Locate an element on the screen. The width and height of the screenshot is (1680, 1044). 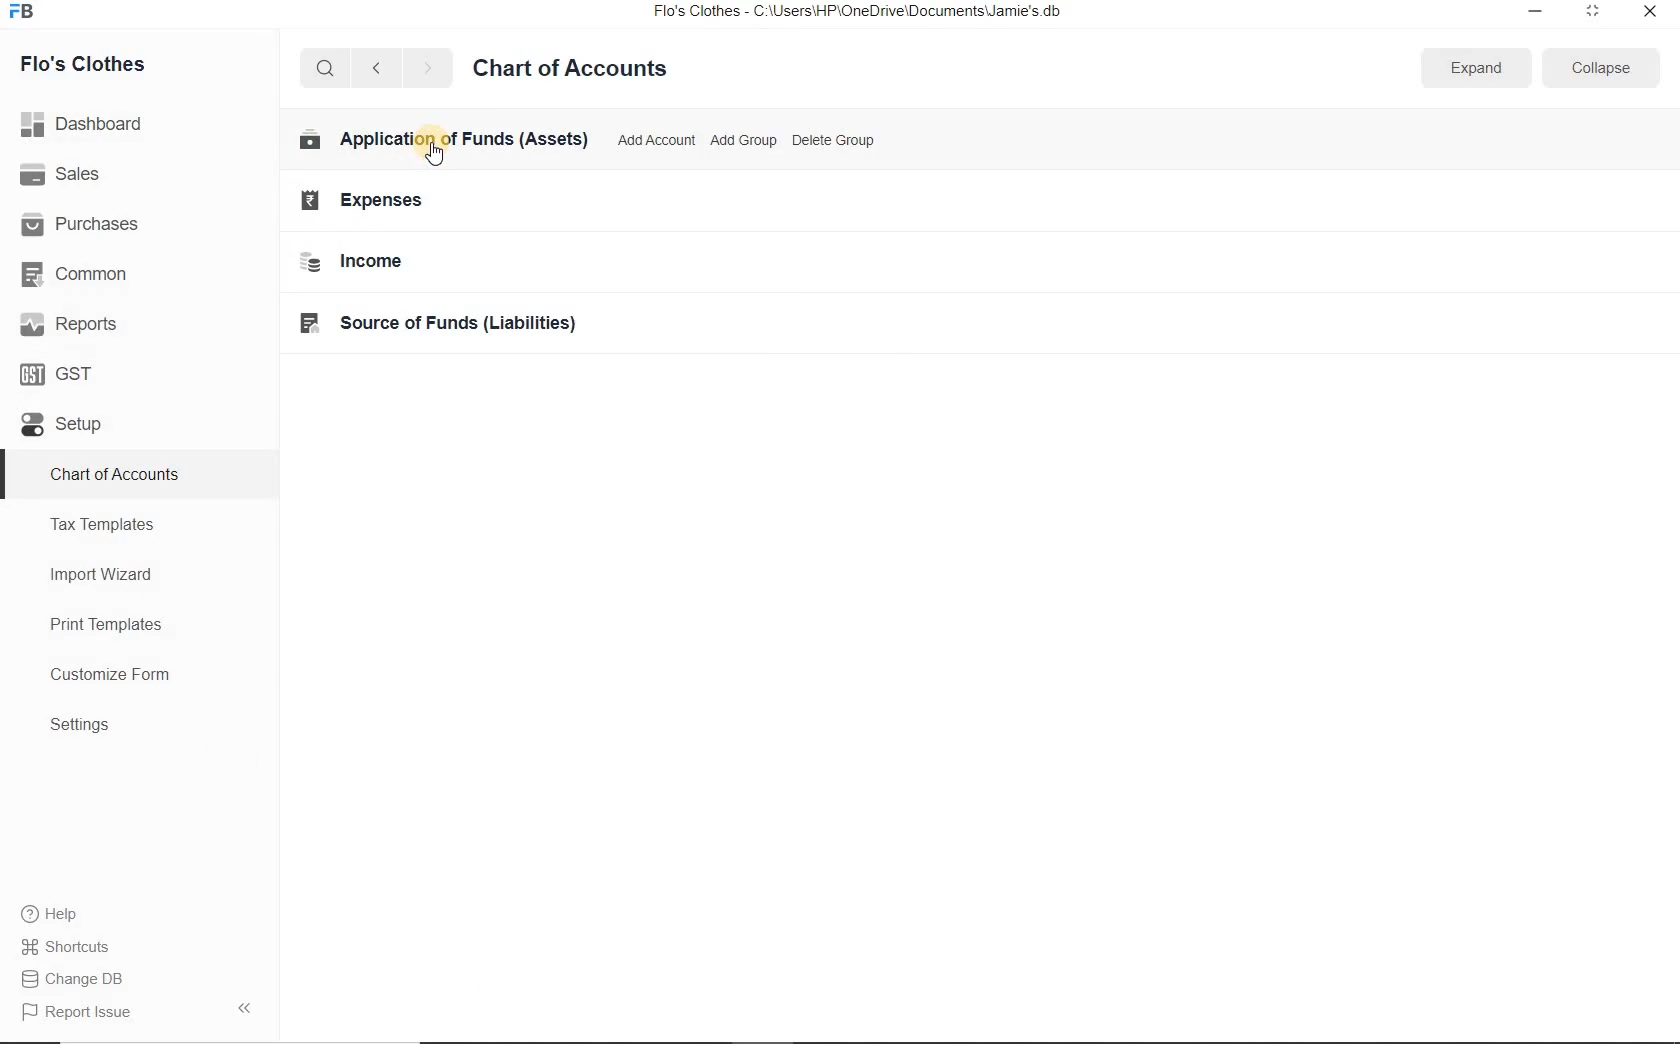
forward is located at coordinates (429, 69).